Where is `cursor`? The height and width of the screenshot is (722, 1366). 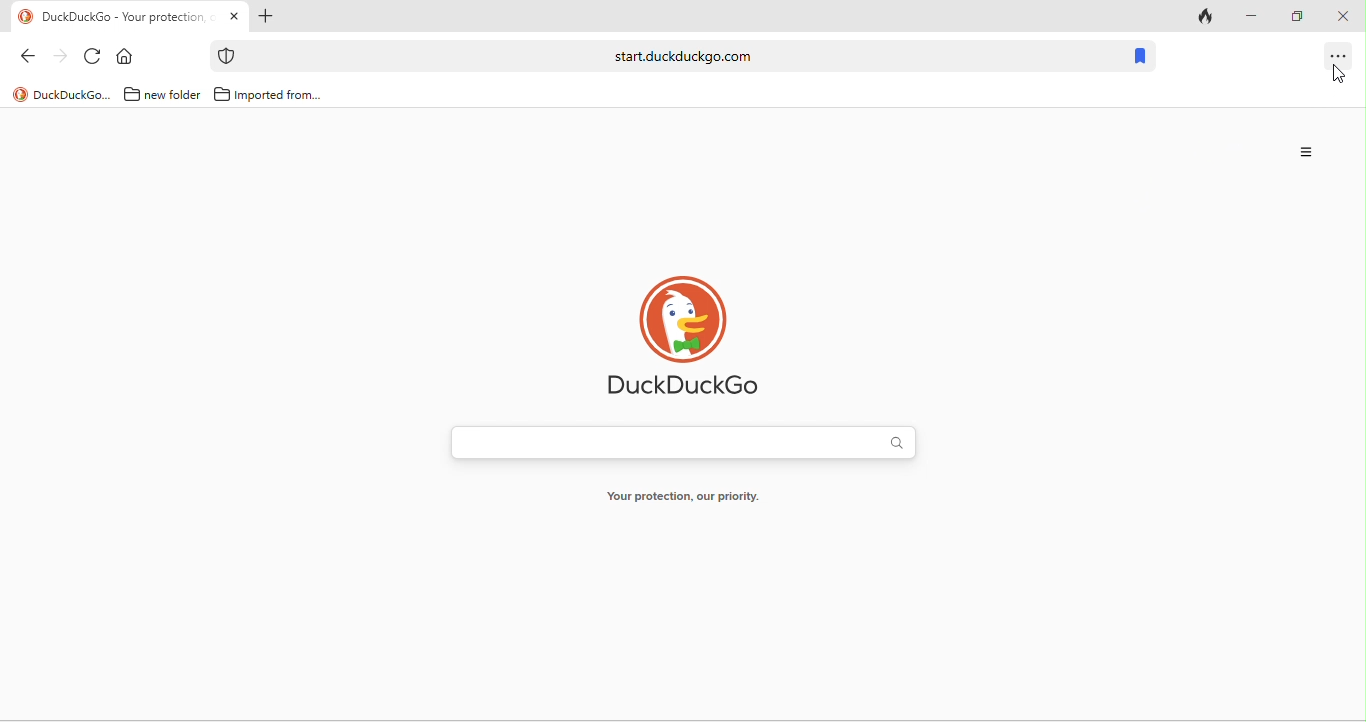 cursor is located at coordinates (1346, 69).